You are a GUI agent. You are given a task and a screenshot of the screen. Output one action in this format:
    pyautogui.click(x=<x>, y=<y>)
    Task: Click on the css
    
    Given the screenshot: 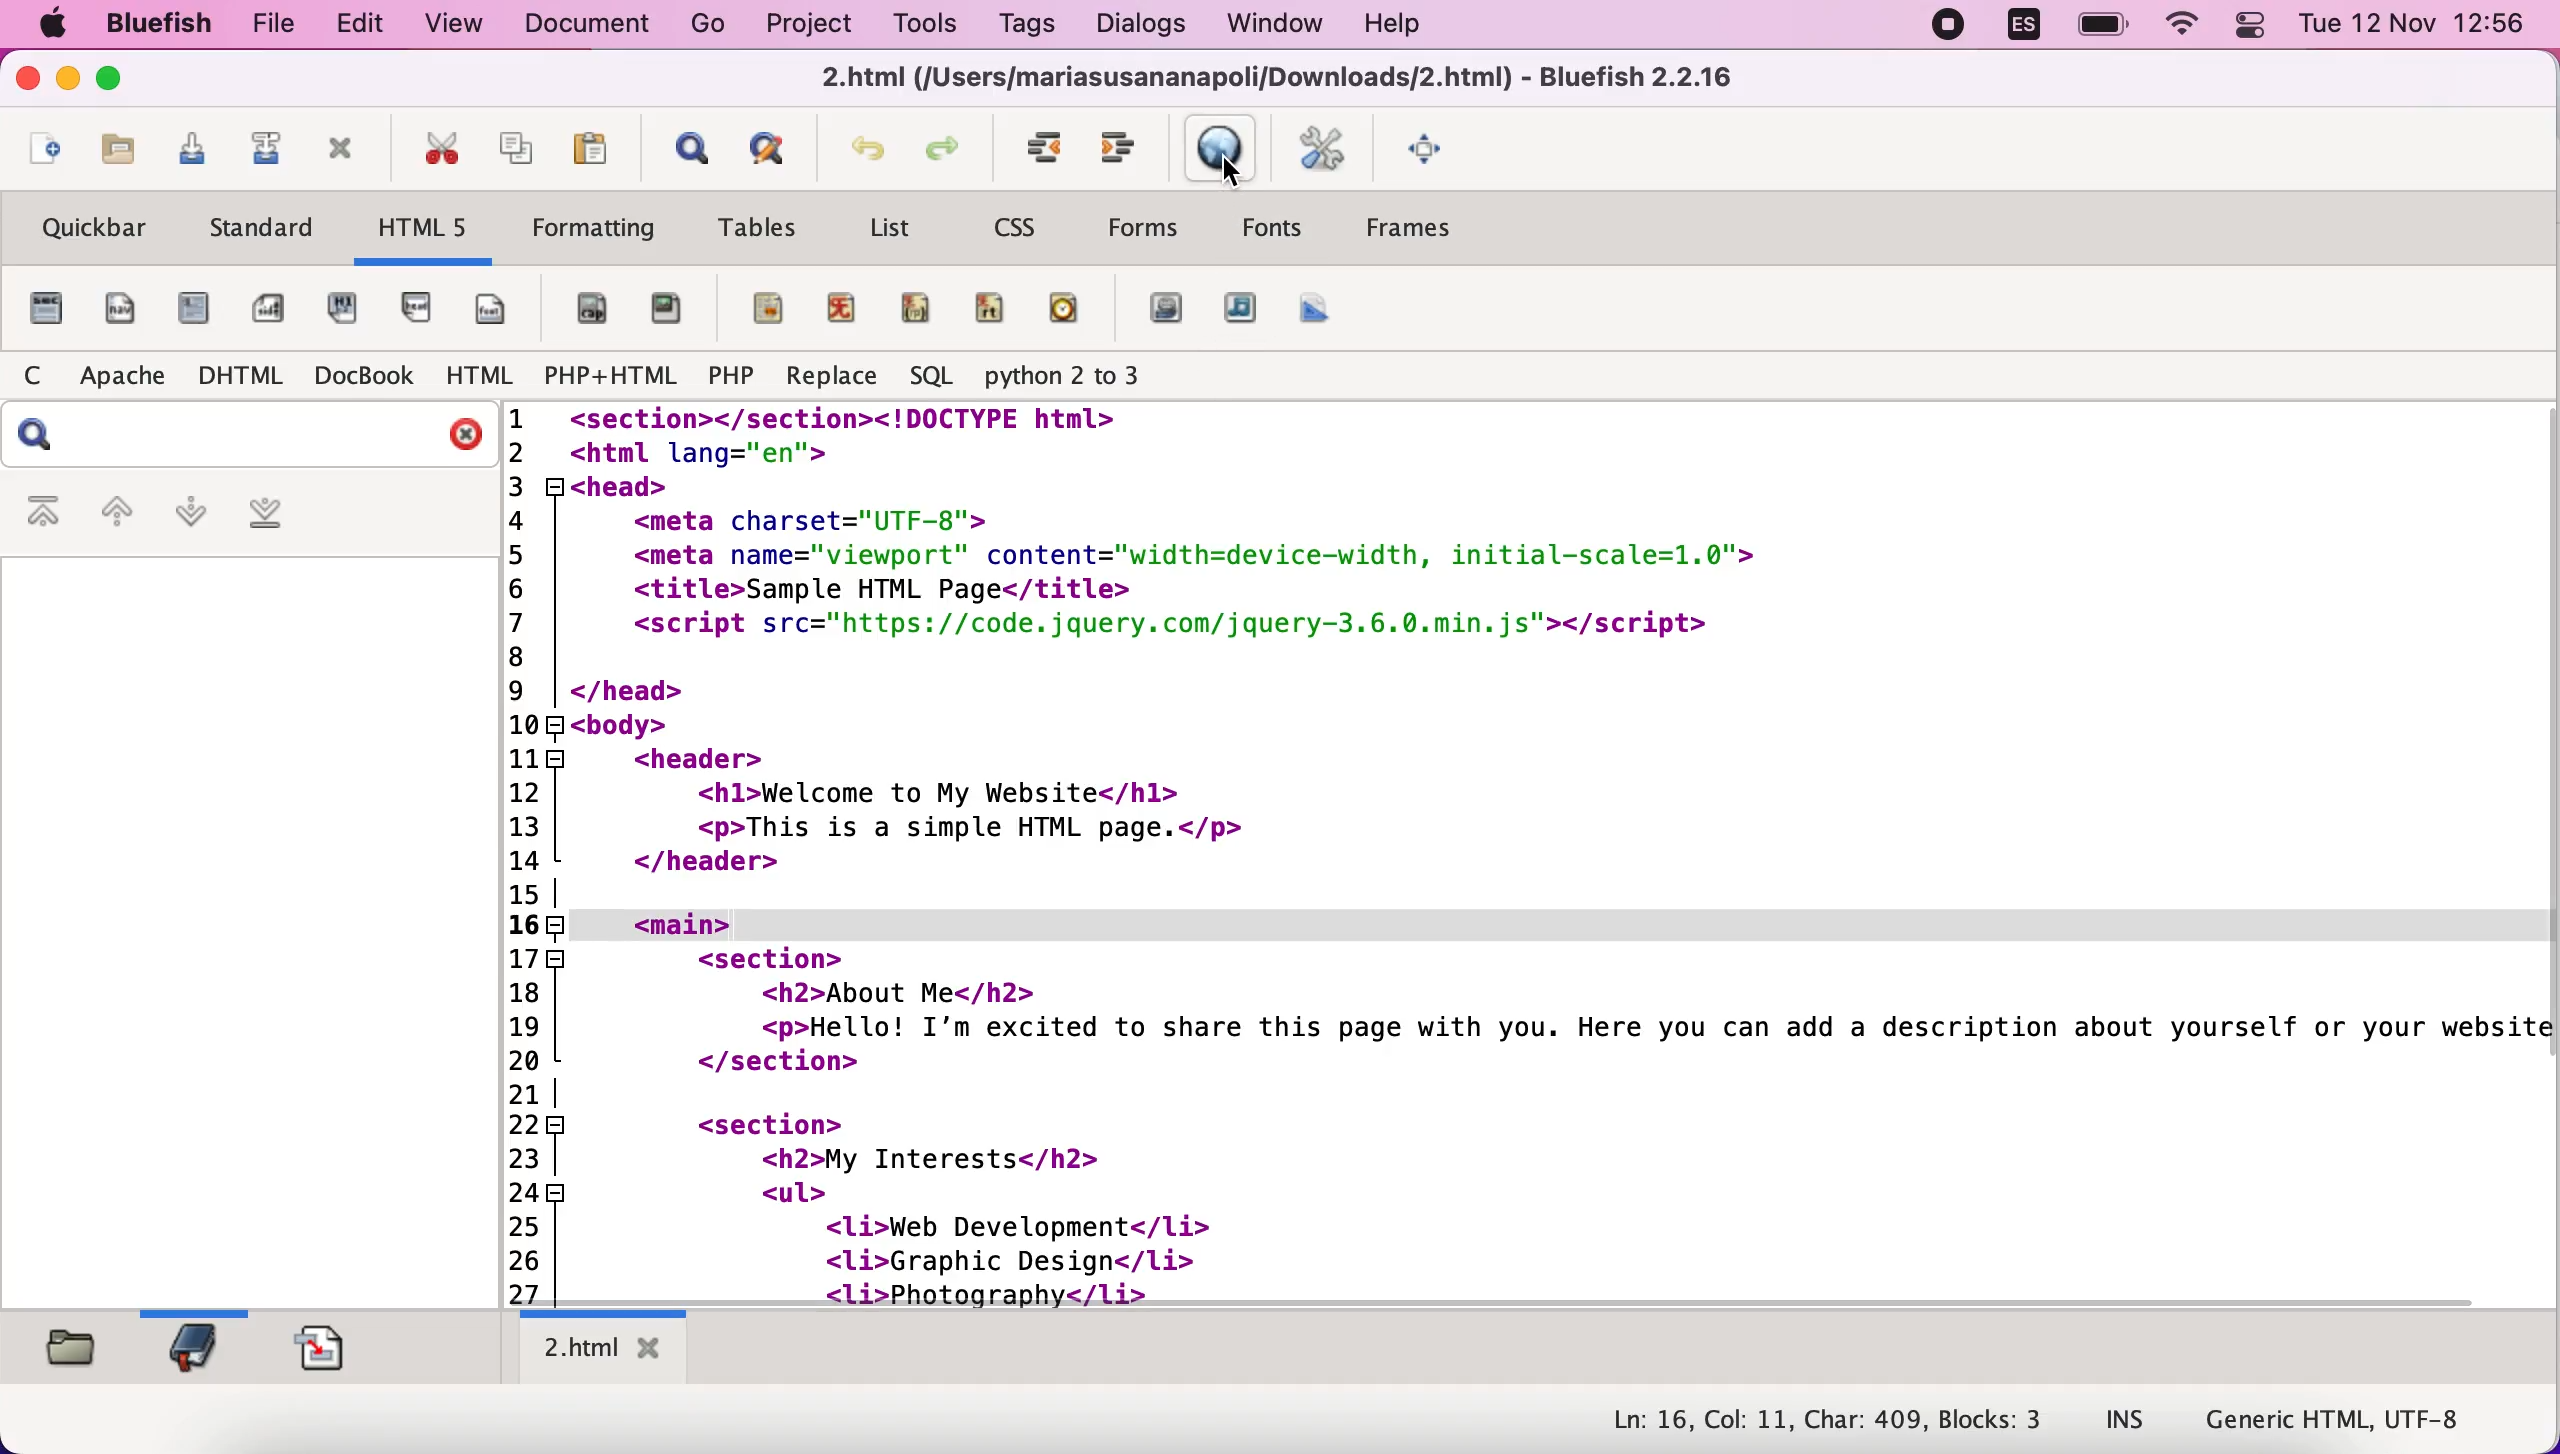 What is the action you would take?
    pyautogui.click(x=1030, y=226)
    